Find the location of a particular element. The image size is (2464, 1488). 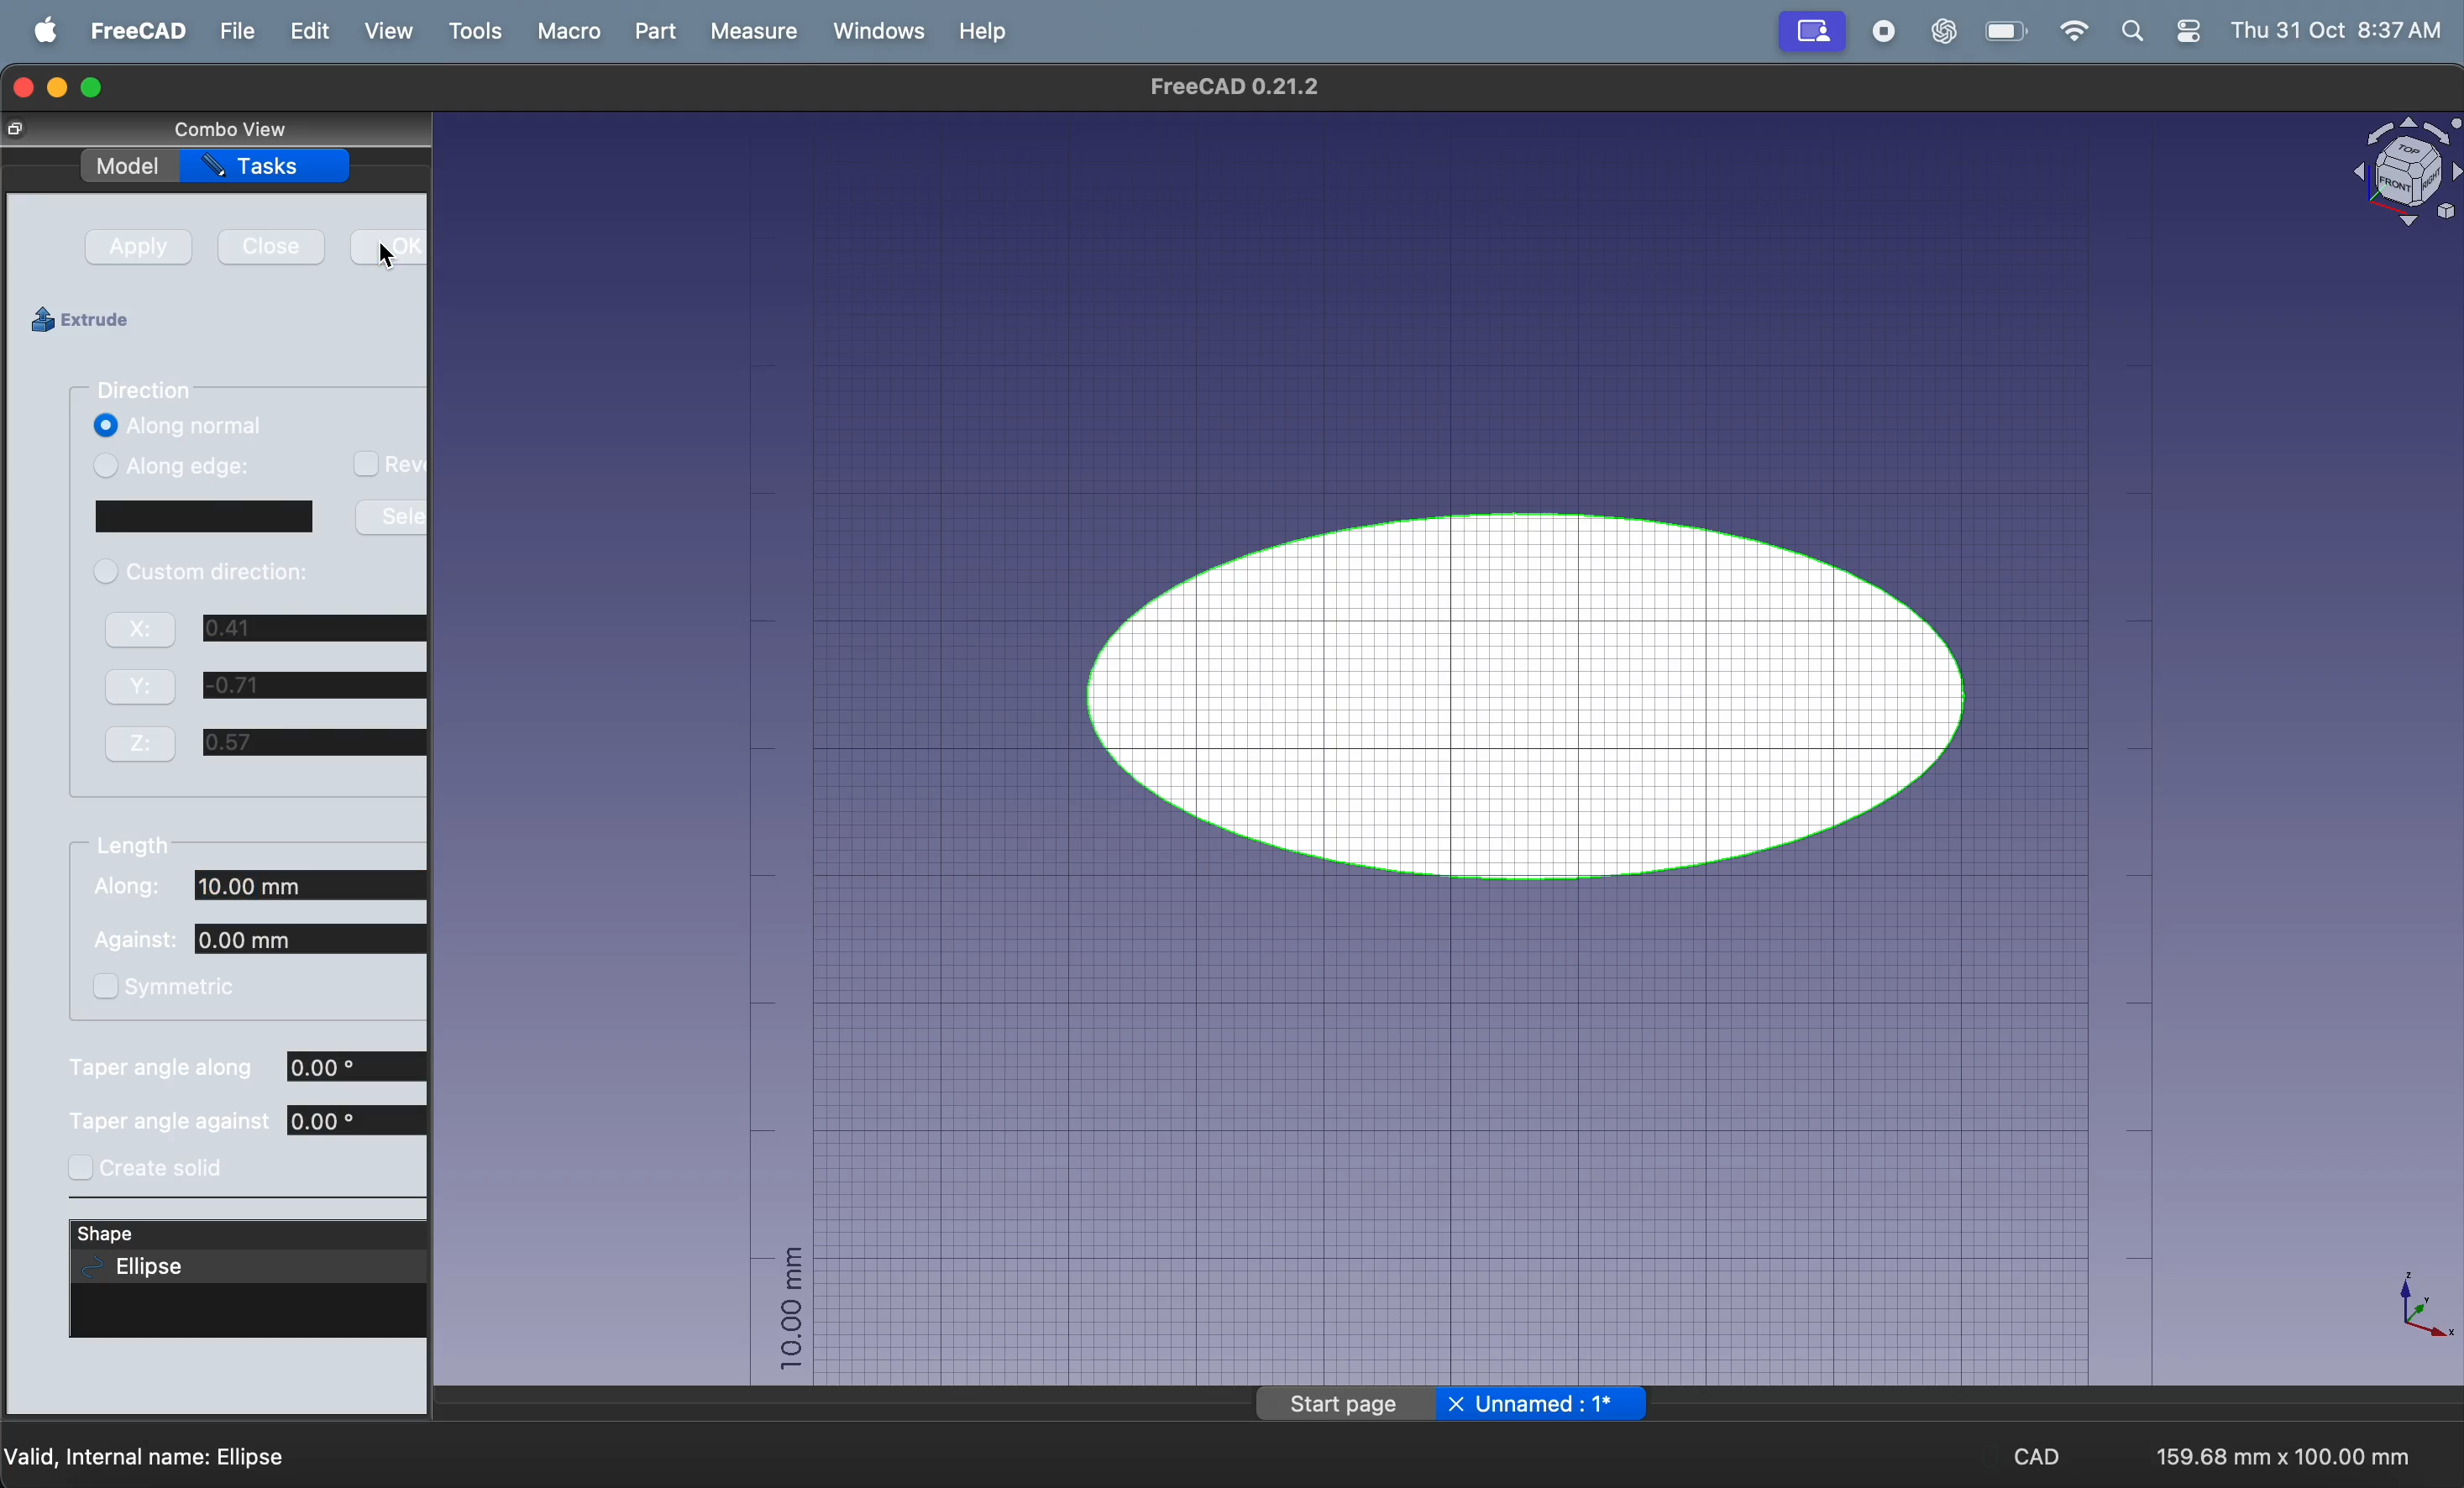

along normal is located at coordinates (178, 425).